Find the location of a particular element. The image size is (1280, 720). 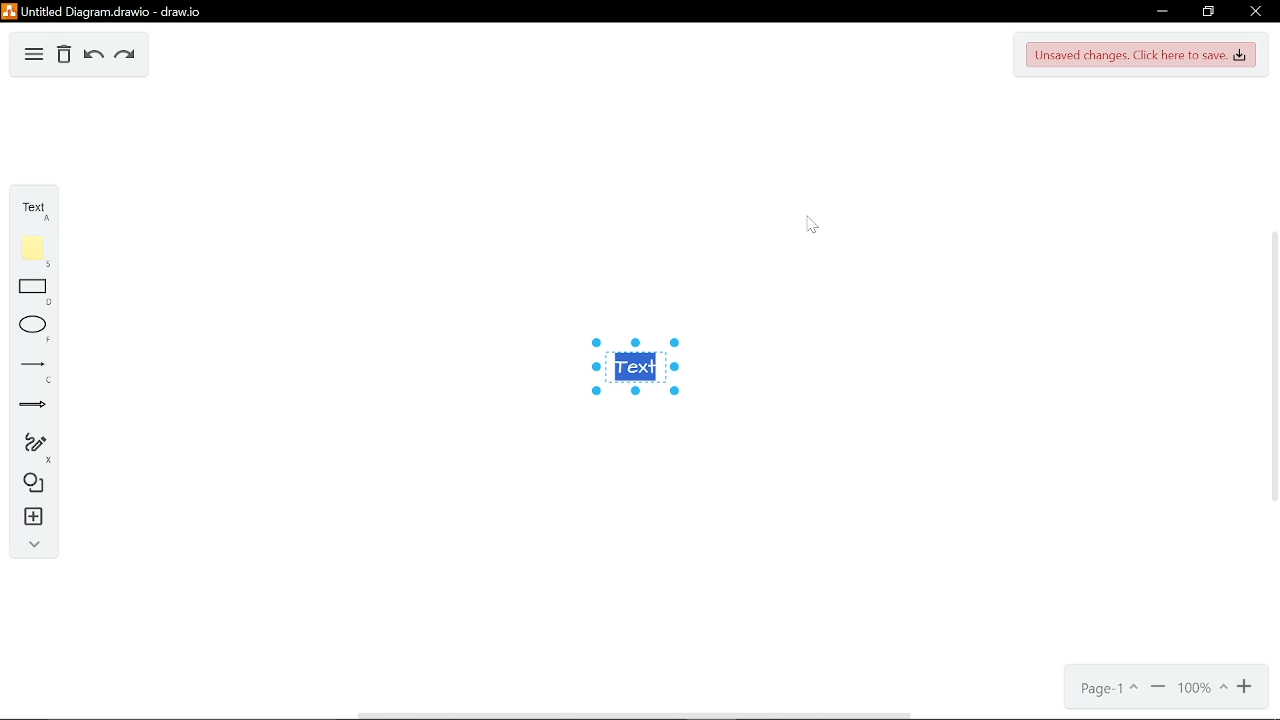

Current window is located at coordinates (103, 11).